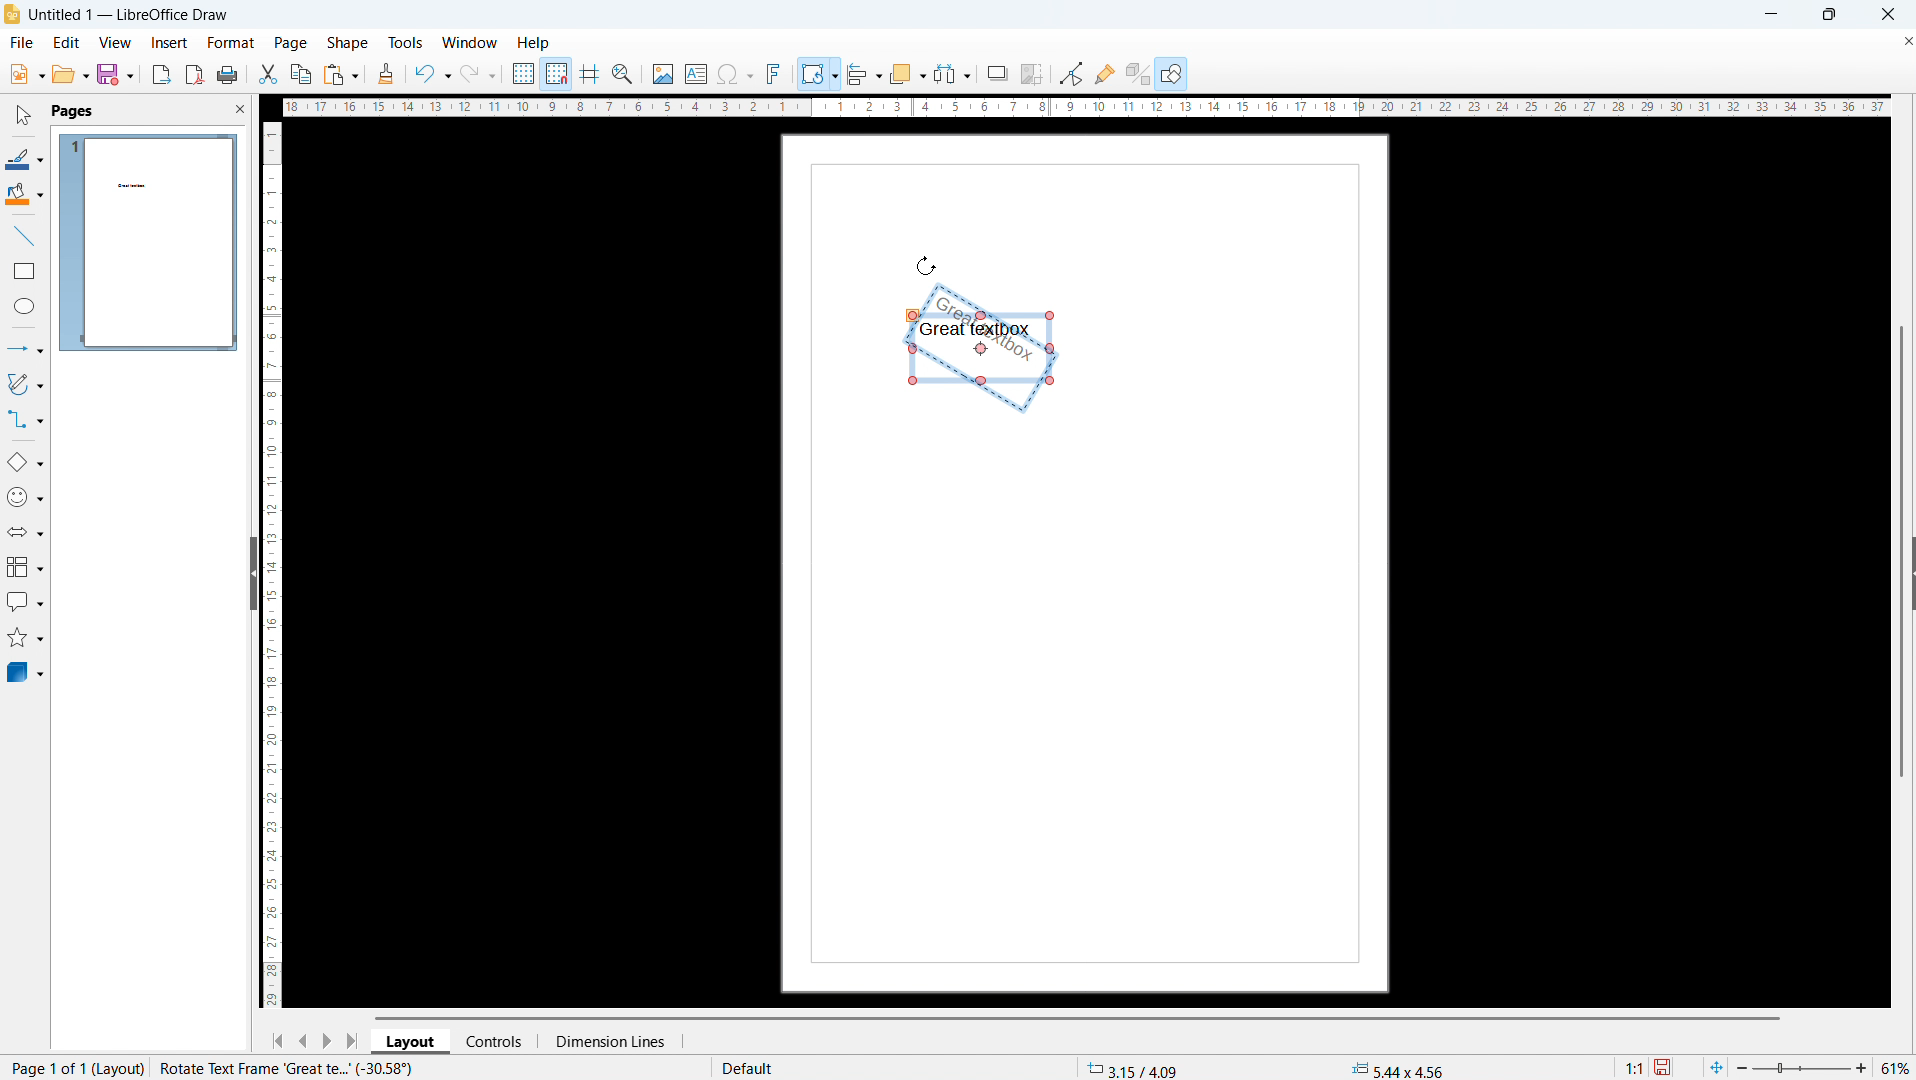  What do you see at coordinates (775, 72) in the screenshot?
I see `insert fontwork text` at bounding box center [775, 72].